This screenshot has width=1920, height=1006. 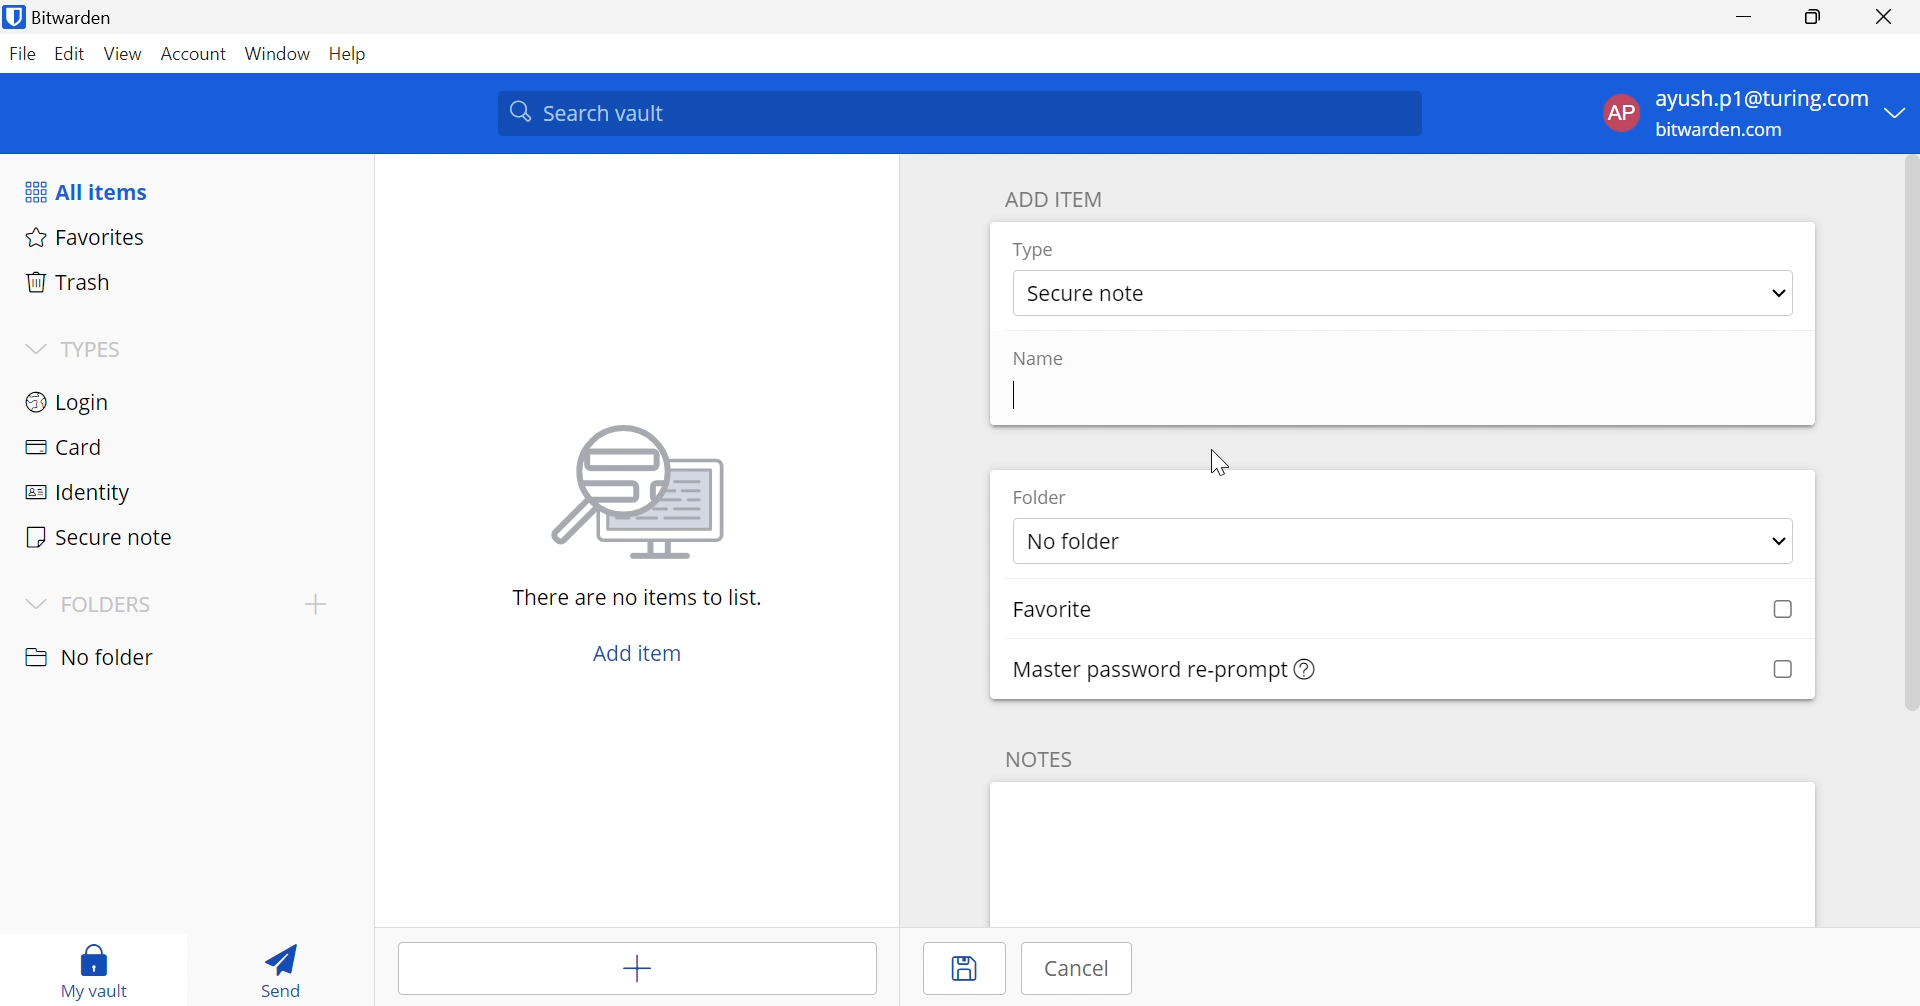 I want to click on Secure note, so click(x=181, y=533).